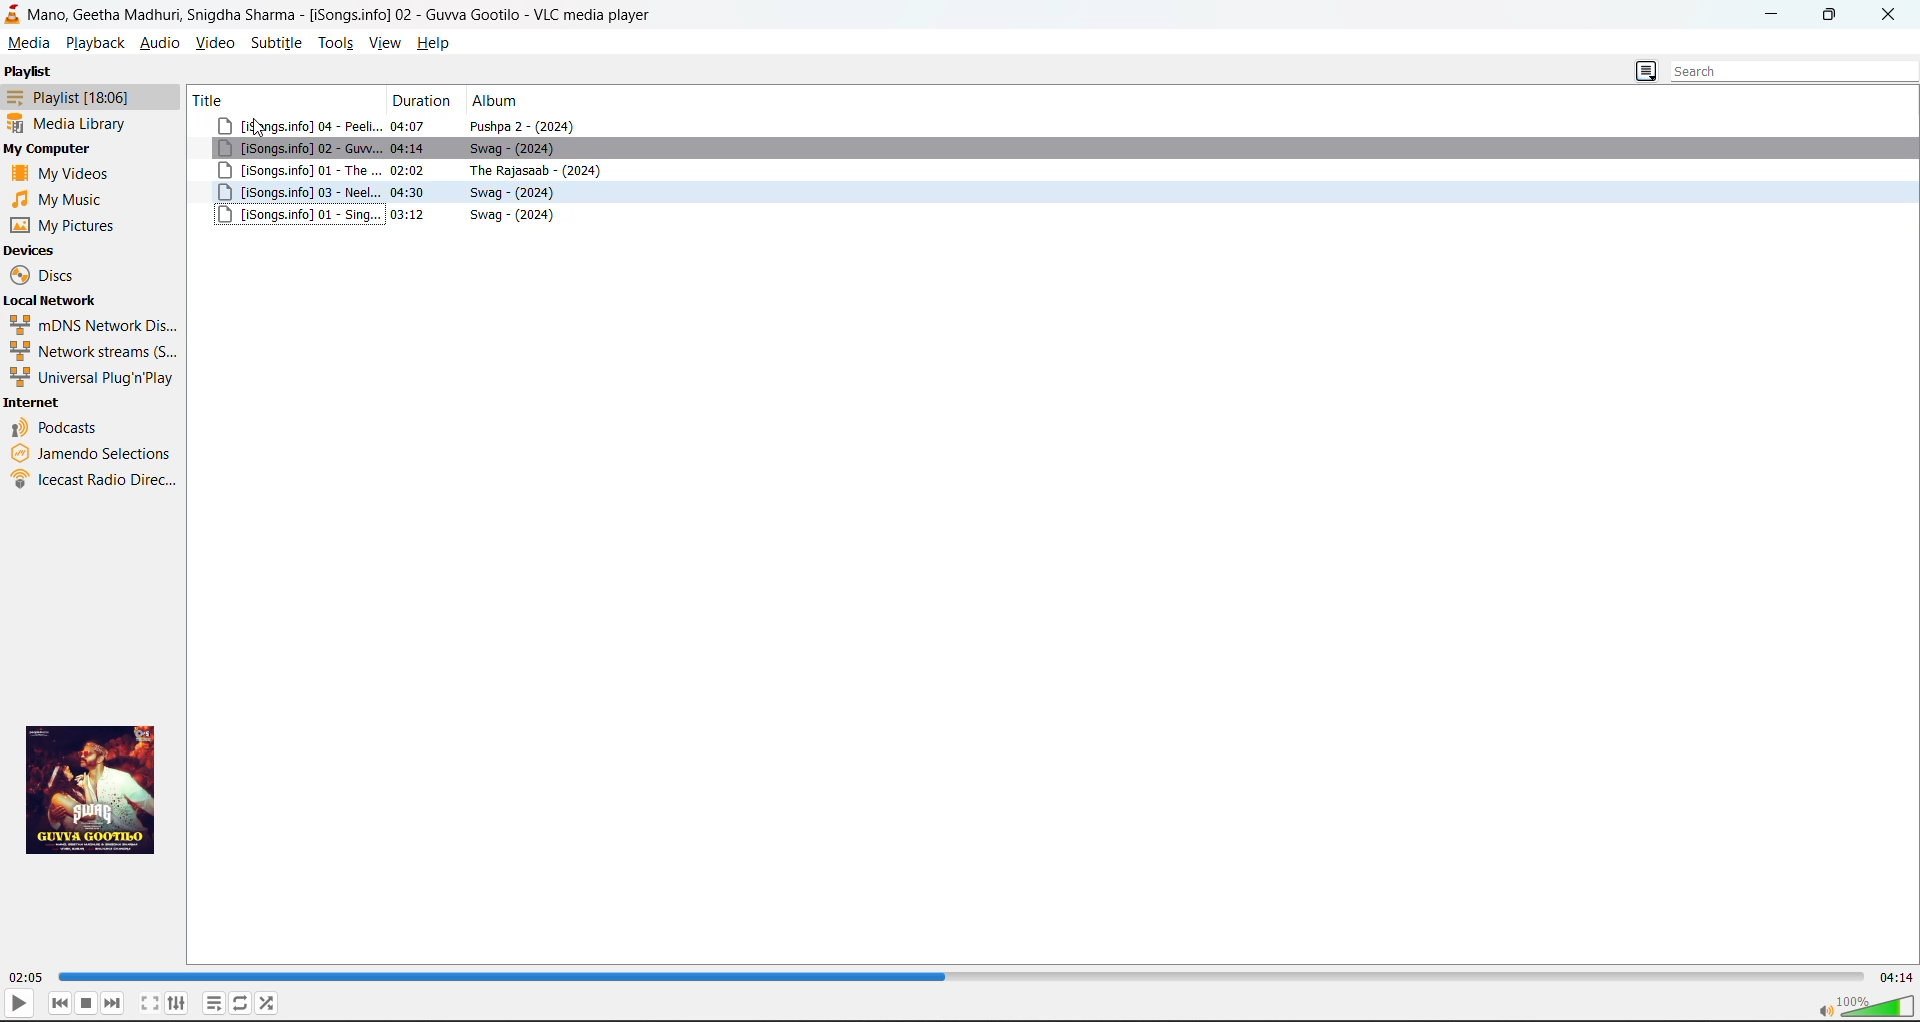  What do you see at coordinates (150, 1003) in the screenshot?
I see `toggle fullscreen` at bounding box center [150, 1003].